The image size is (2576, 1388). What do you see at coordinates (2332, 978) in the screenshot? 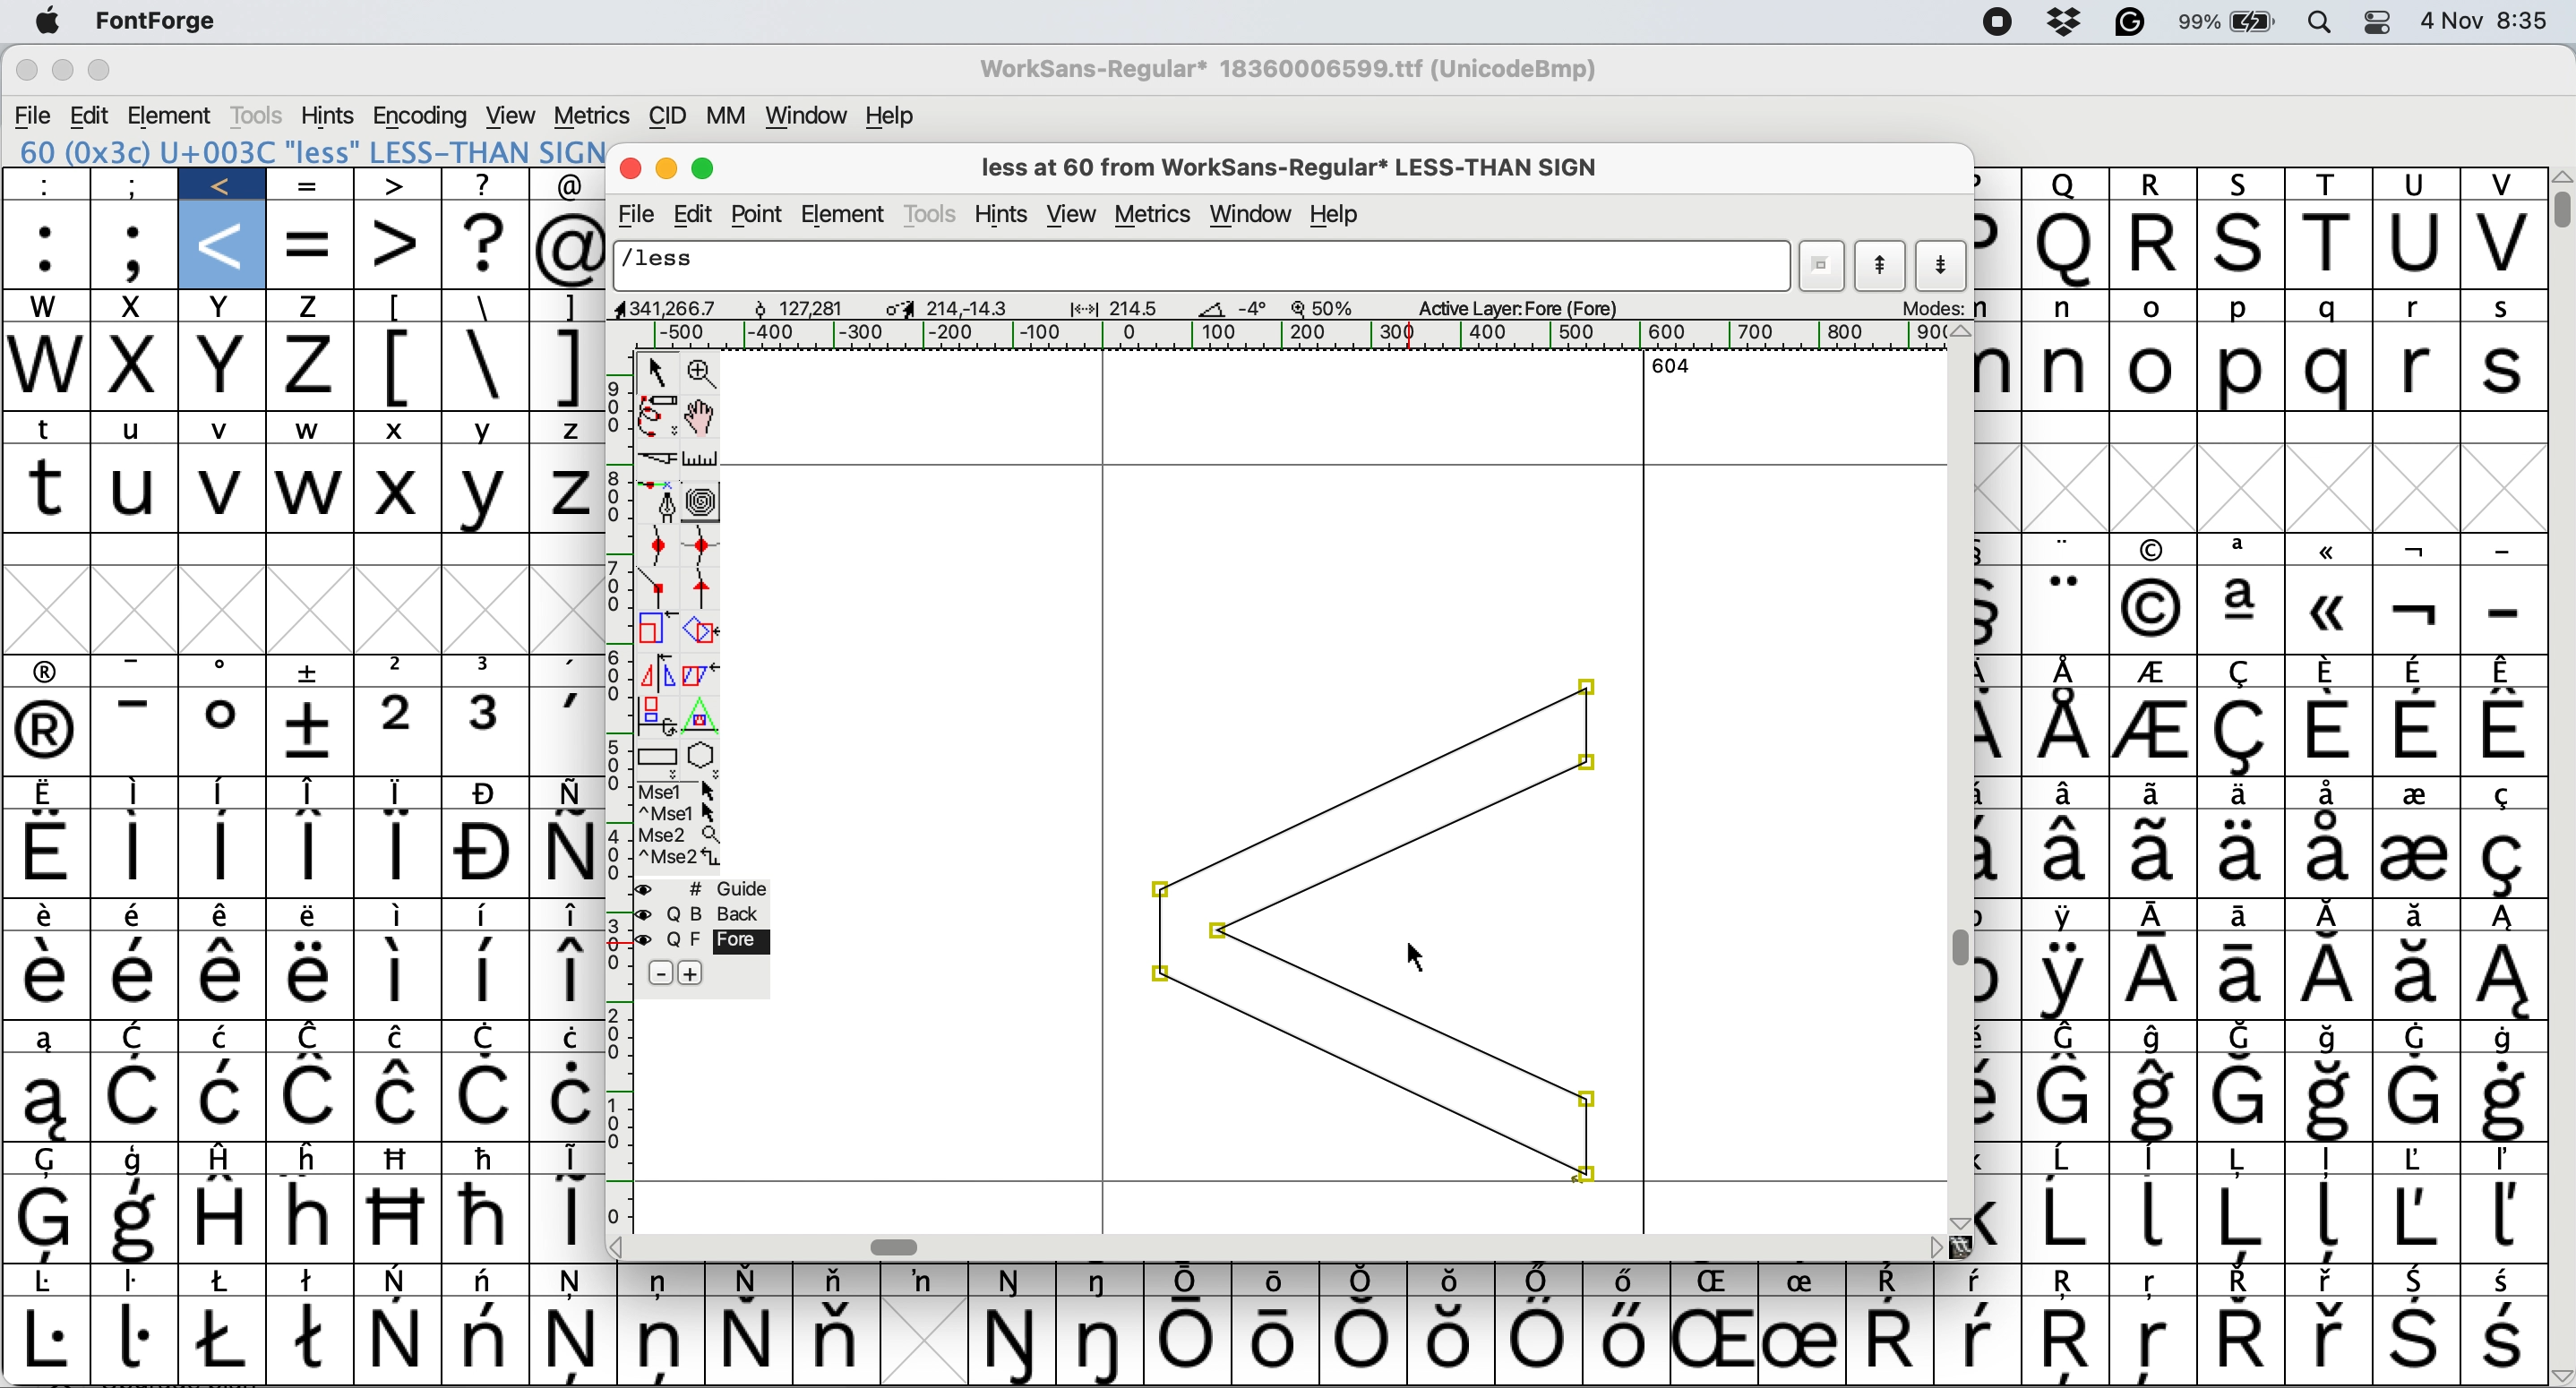
I see `Symbol` at bounding box center [2332, 978].